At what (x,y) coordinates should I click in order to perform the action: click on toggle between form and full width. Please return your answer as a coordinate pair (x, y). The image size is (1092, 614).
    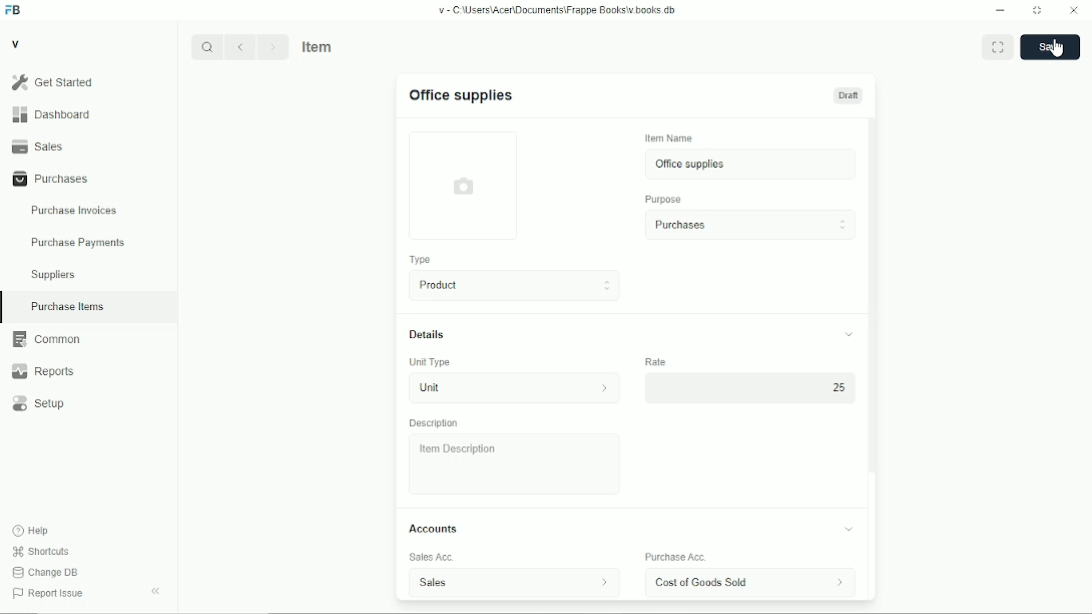
    Looking at the image, I should click on (998, 46).